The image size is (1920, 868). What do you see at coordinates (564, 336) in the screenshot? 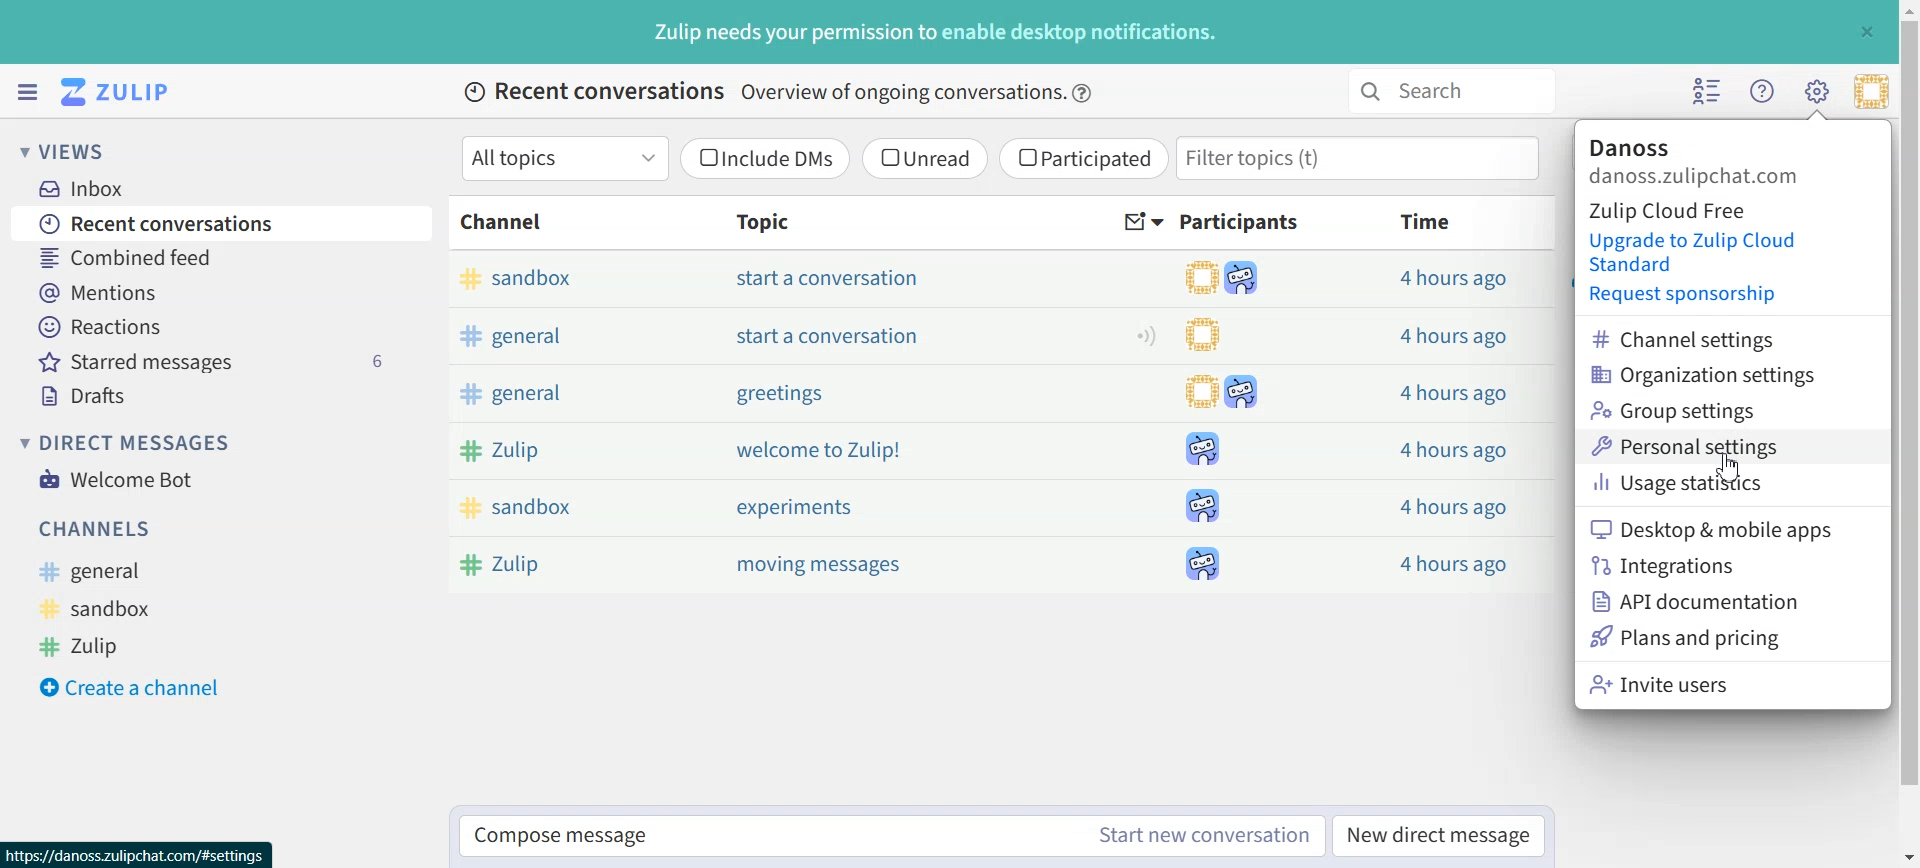
I see `#general` at bounding box center [564, 336].